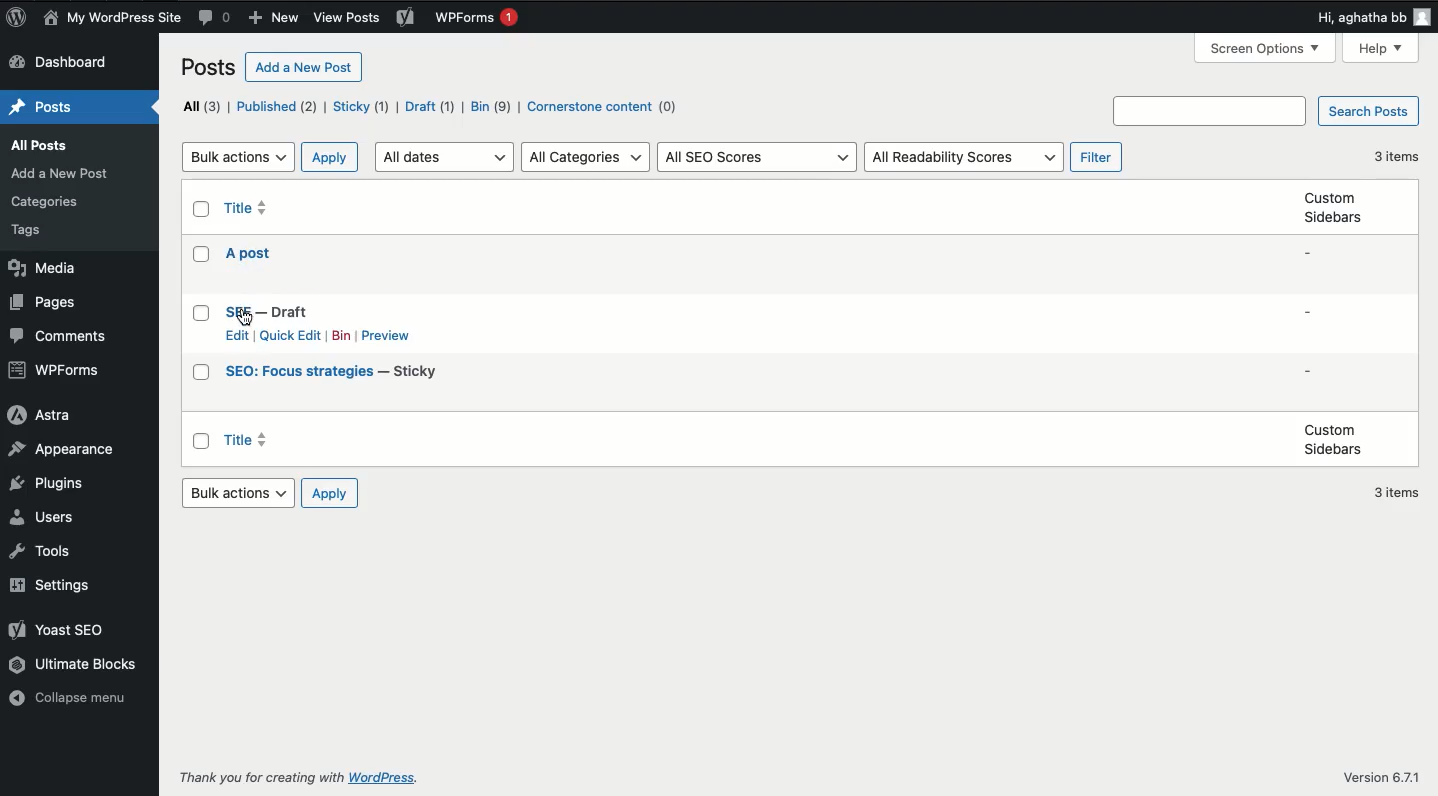  Describe the element at coordinates (965, 156) in the screenshot. I see `All readability scores` at that location.